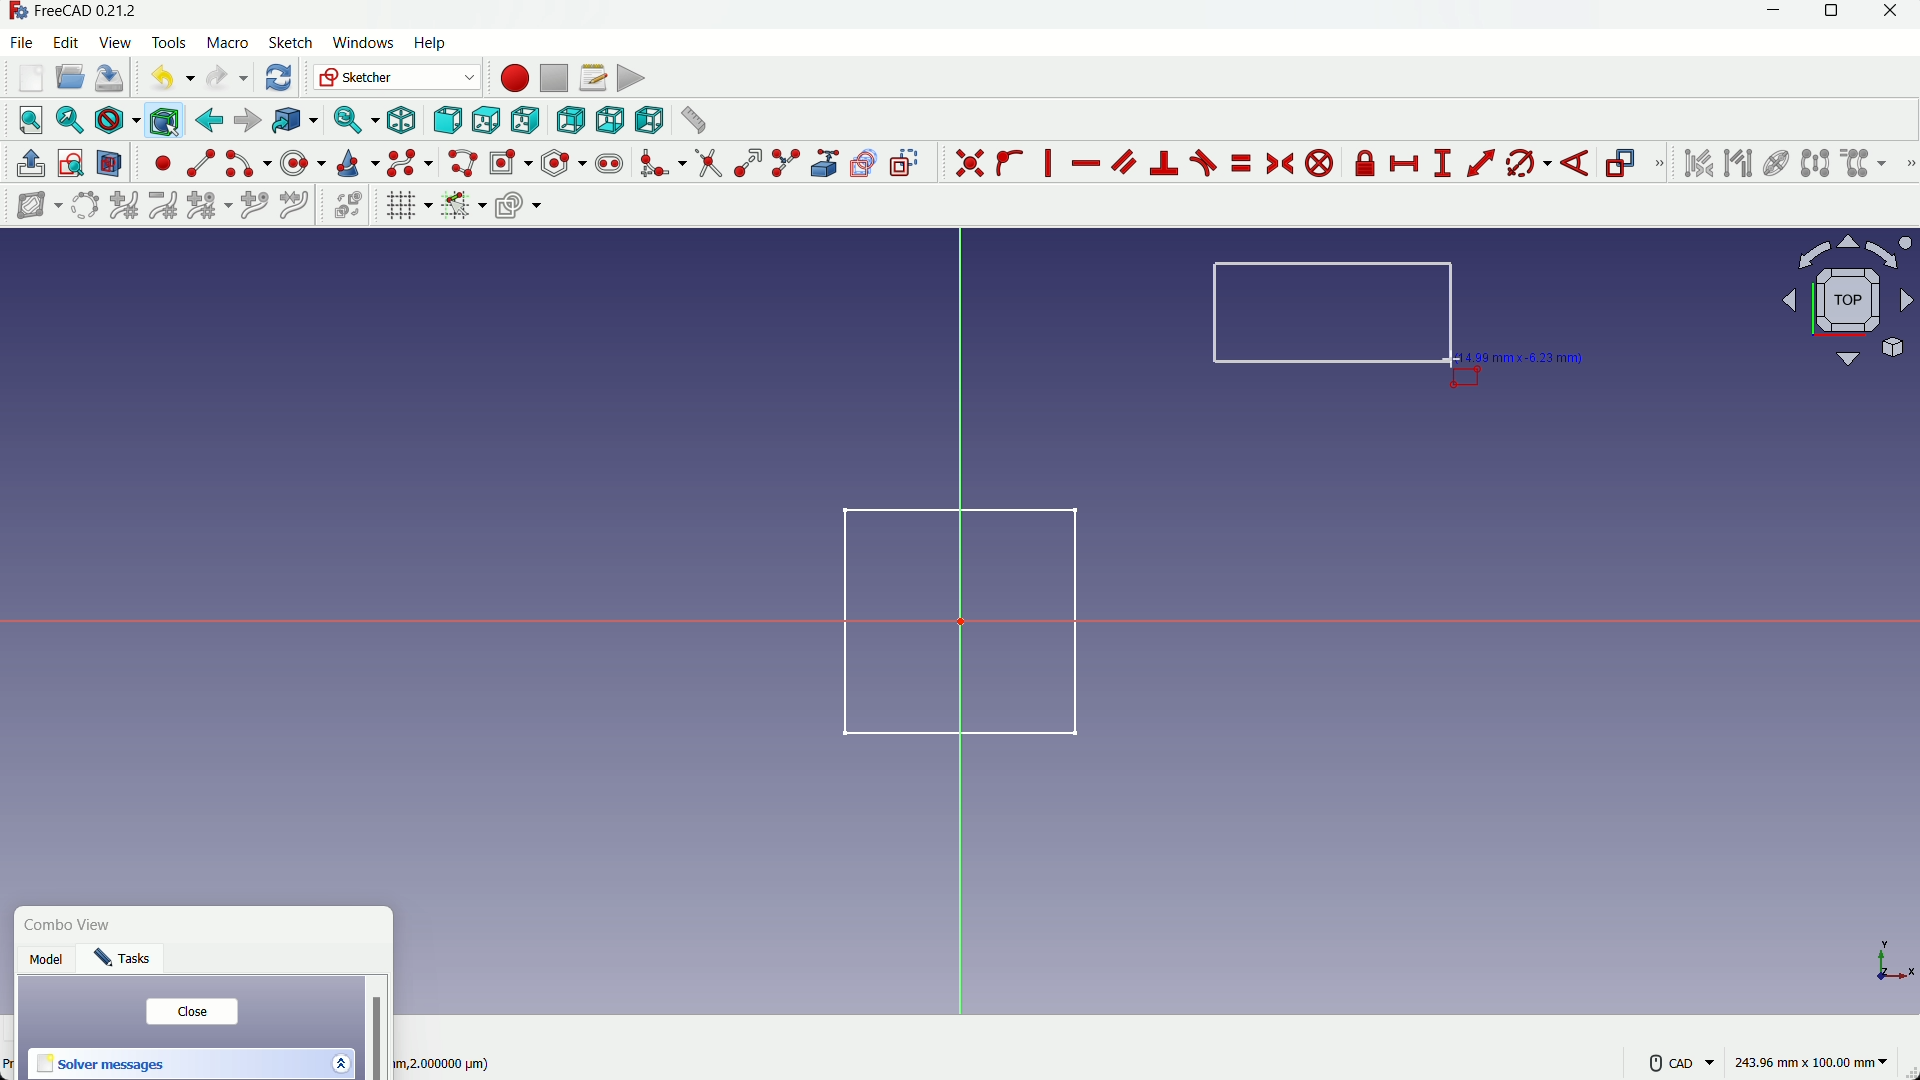  Describe the element at coordinates (553, 79) in the screenshot. I see `stop macros` at that location.